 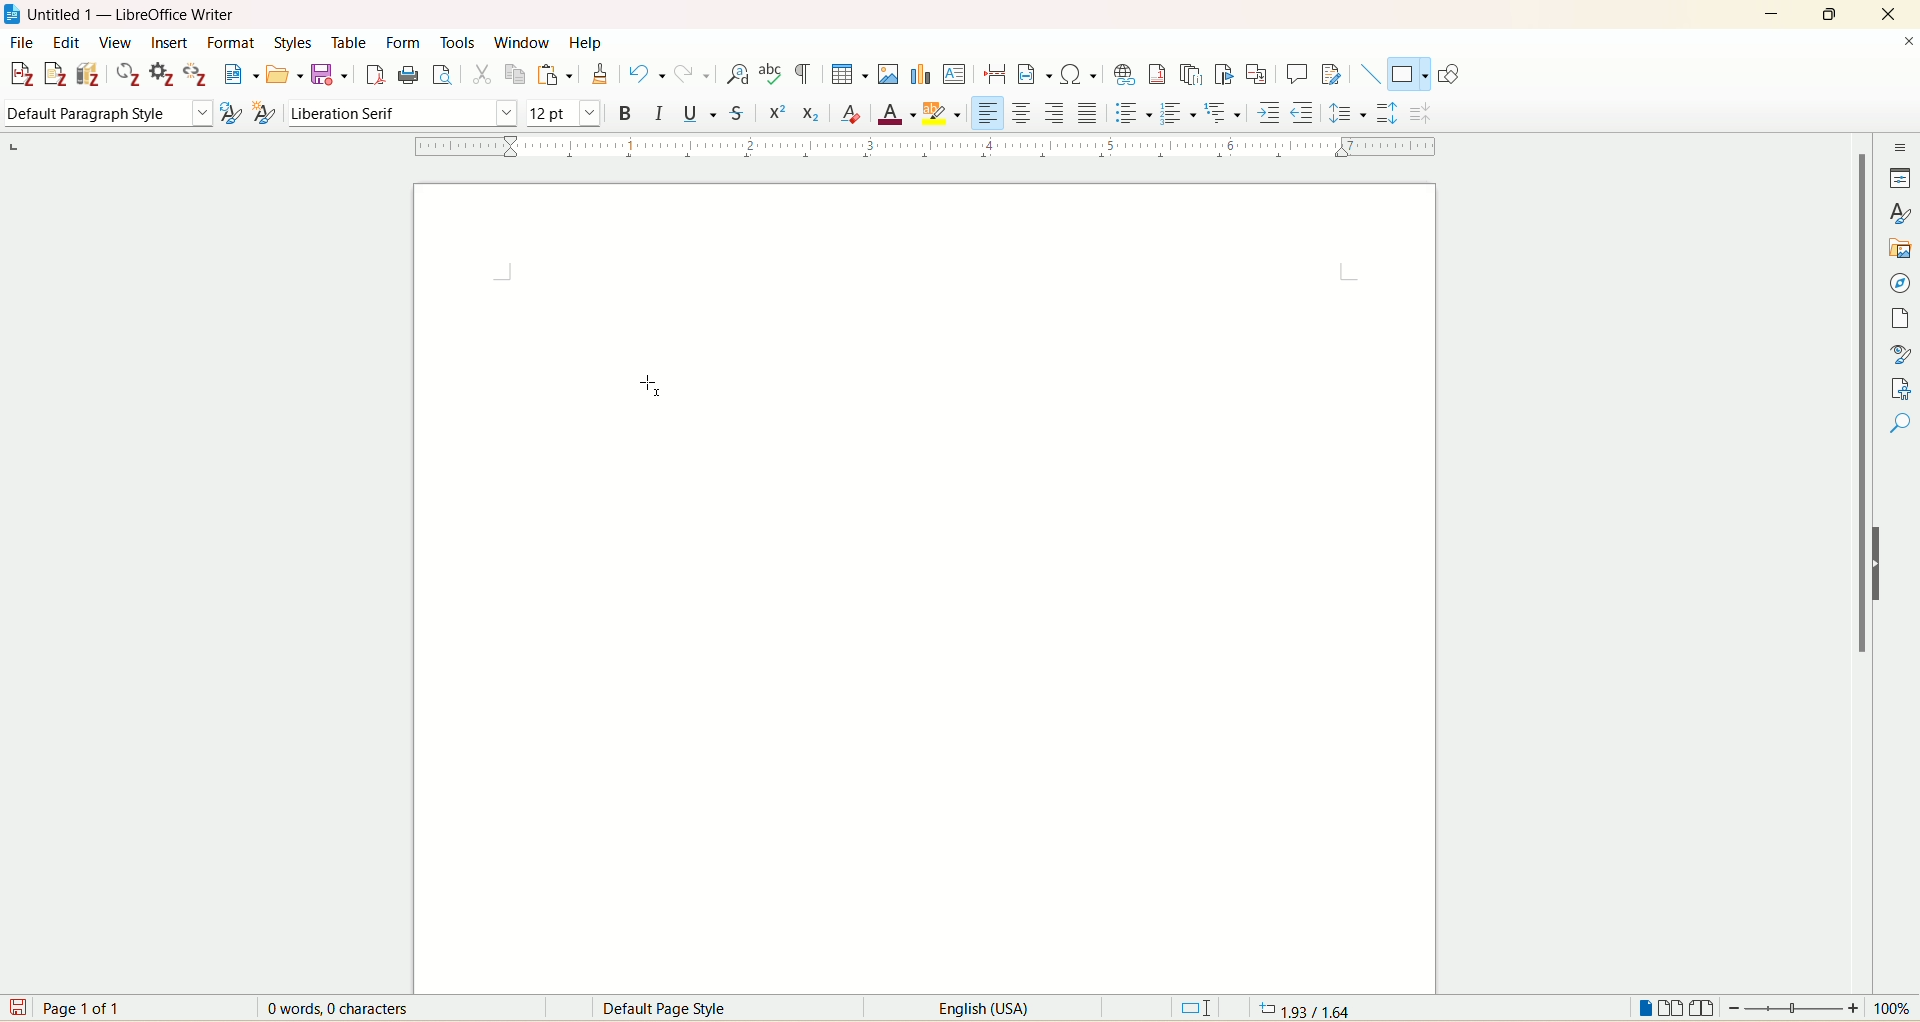 What do you see at coordinates (623, 111) in the screenshot?
I see `bold` at bounding box center [623, 111].